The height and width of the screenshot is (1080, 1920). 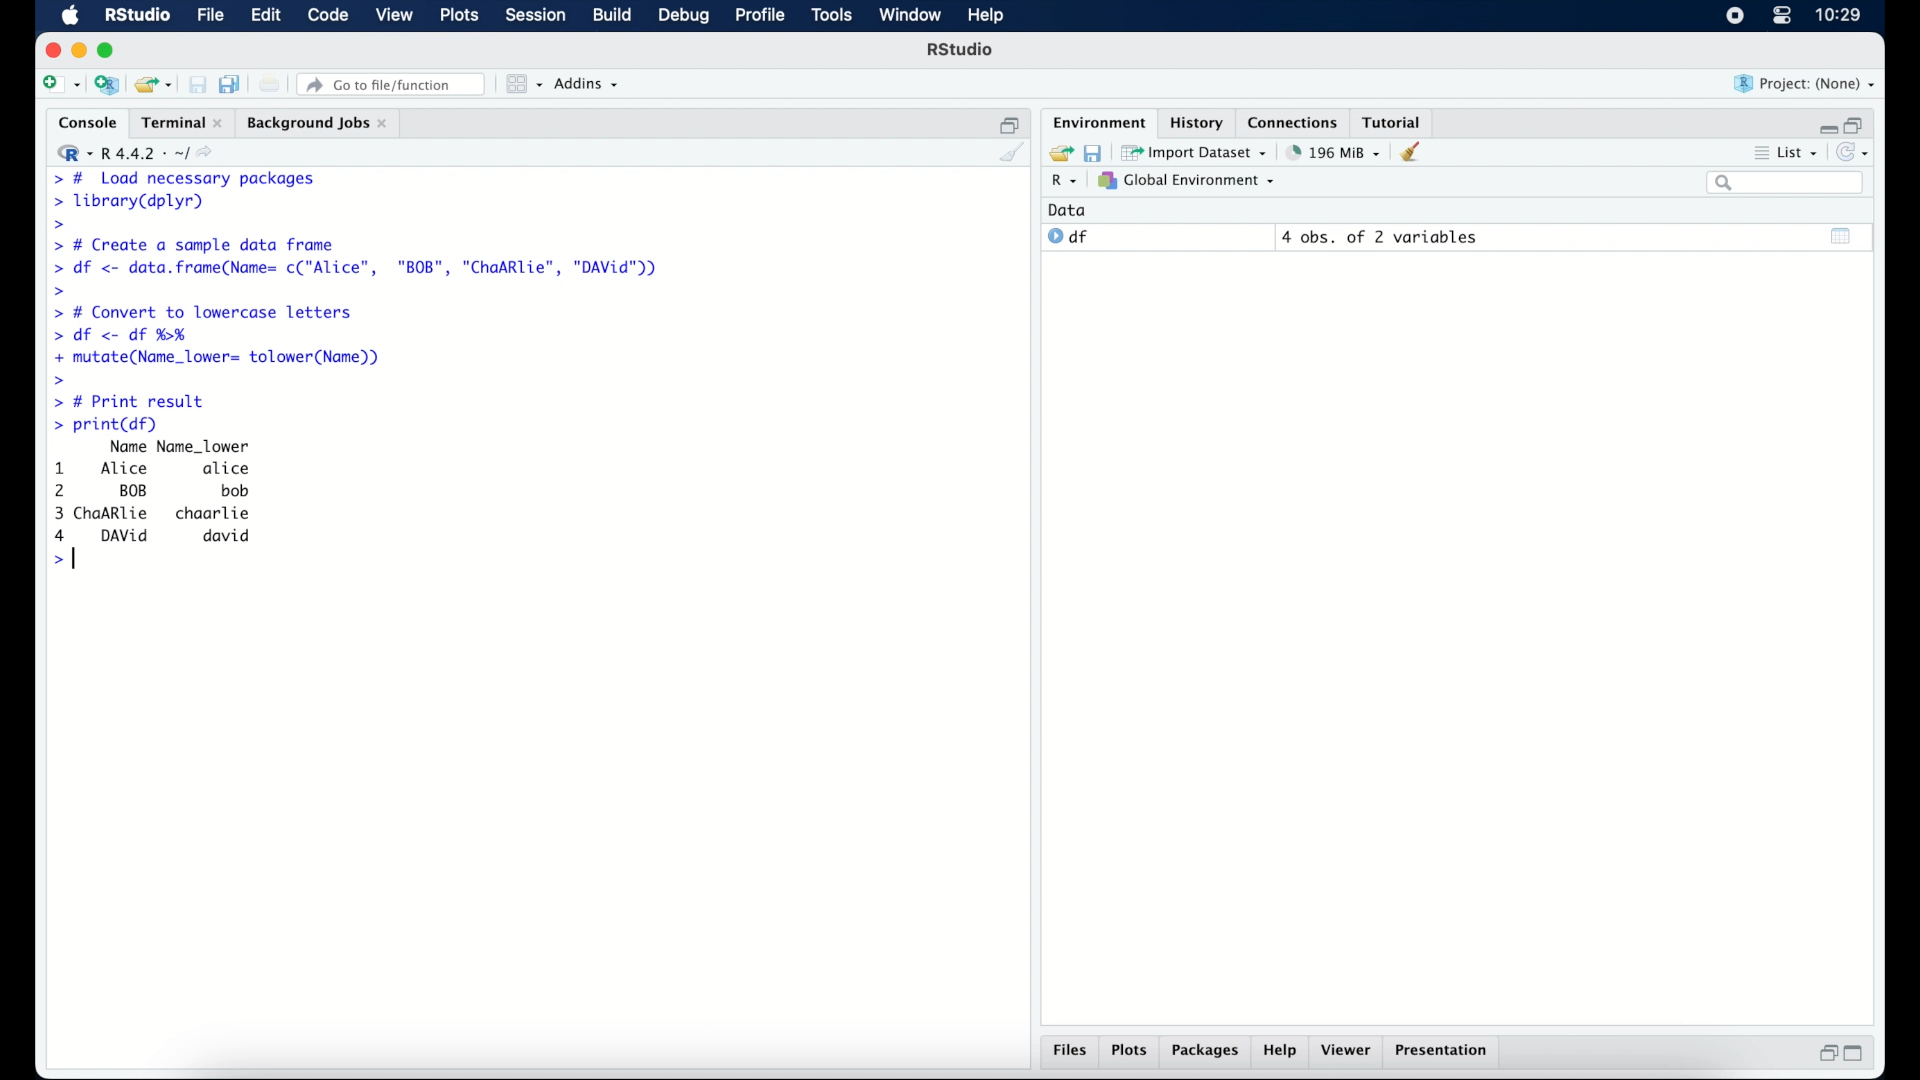 I want to click on save all documents , so click(x=232, y=83).